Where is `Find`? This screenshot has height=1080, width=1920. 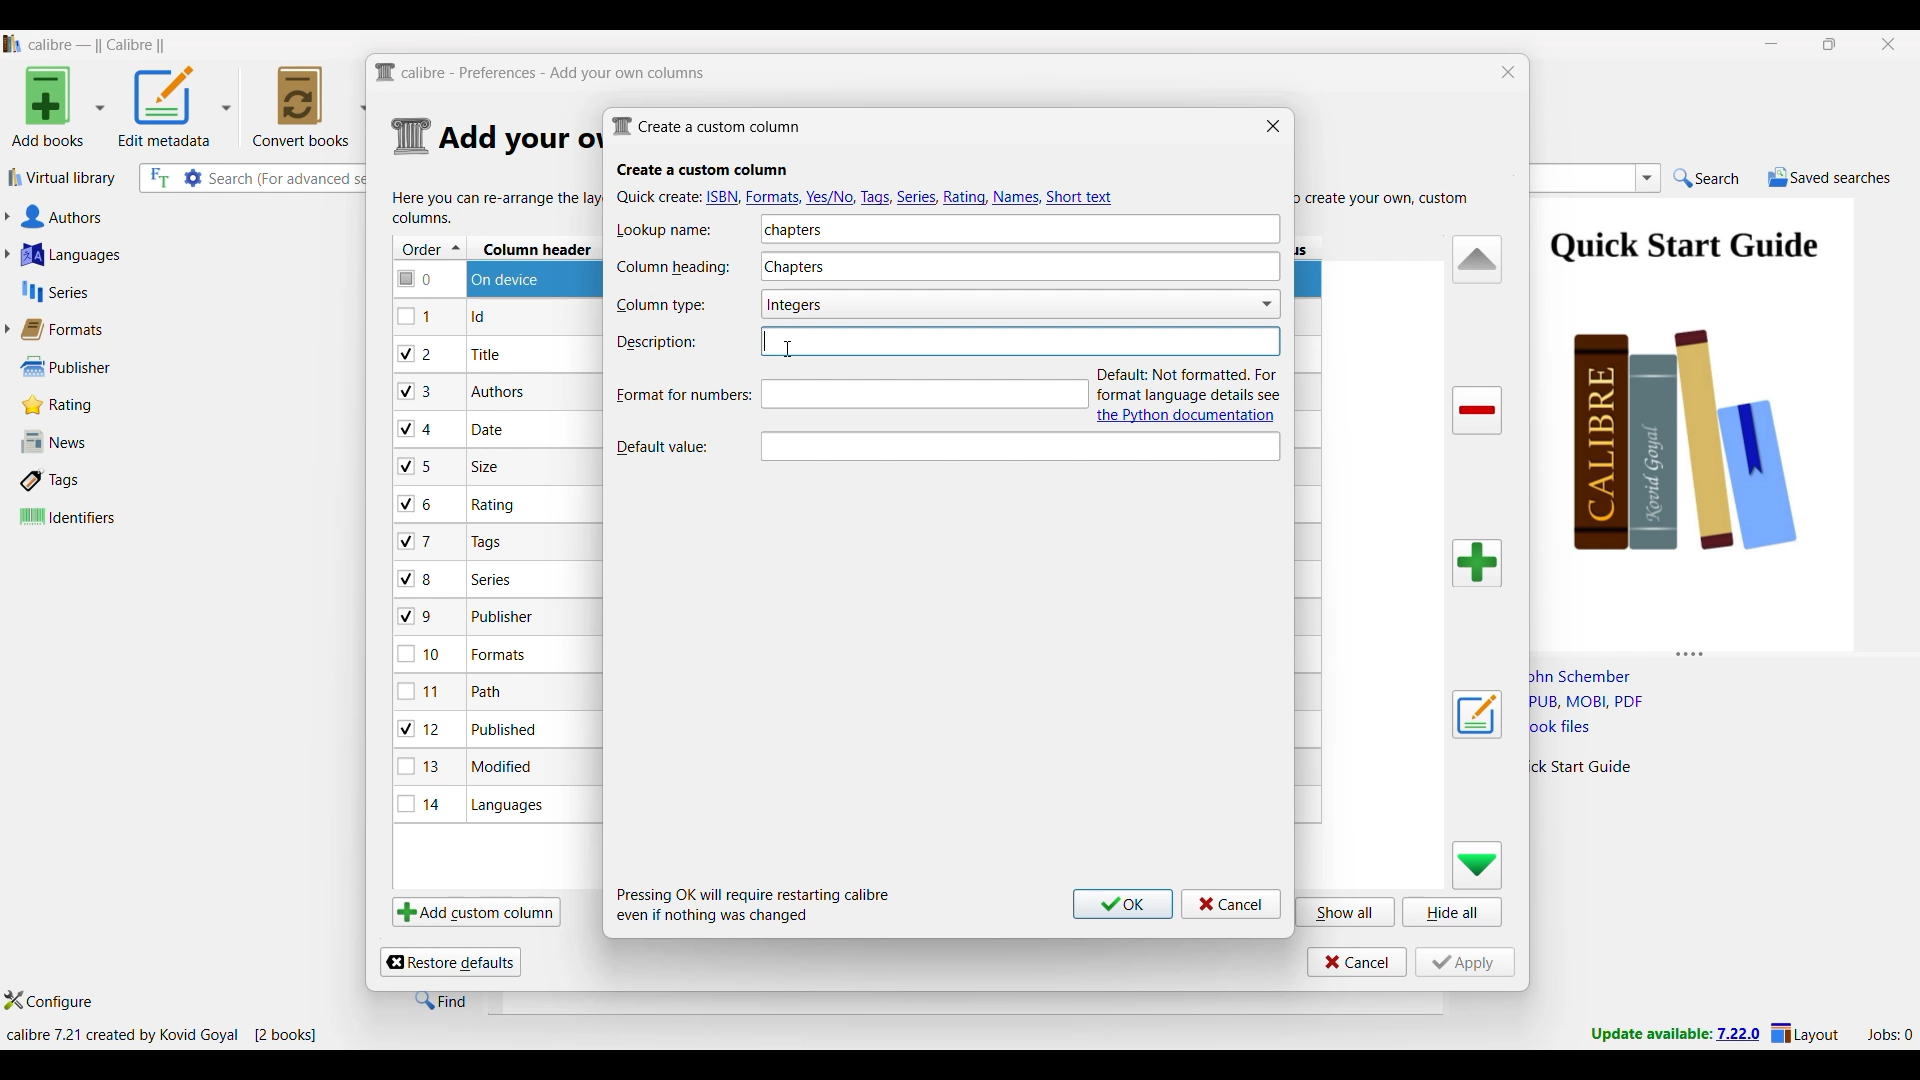 Find is located at coordinates (441, 1000).